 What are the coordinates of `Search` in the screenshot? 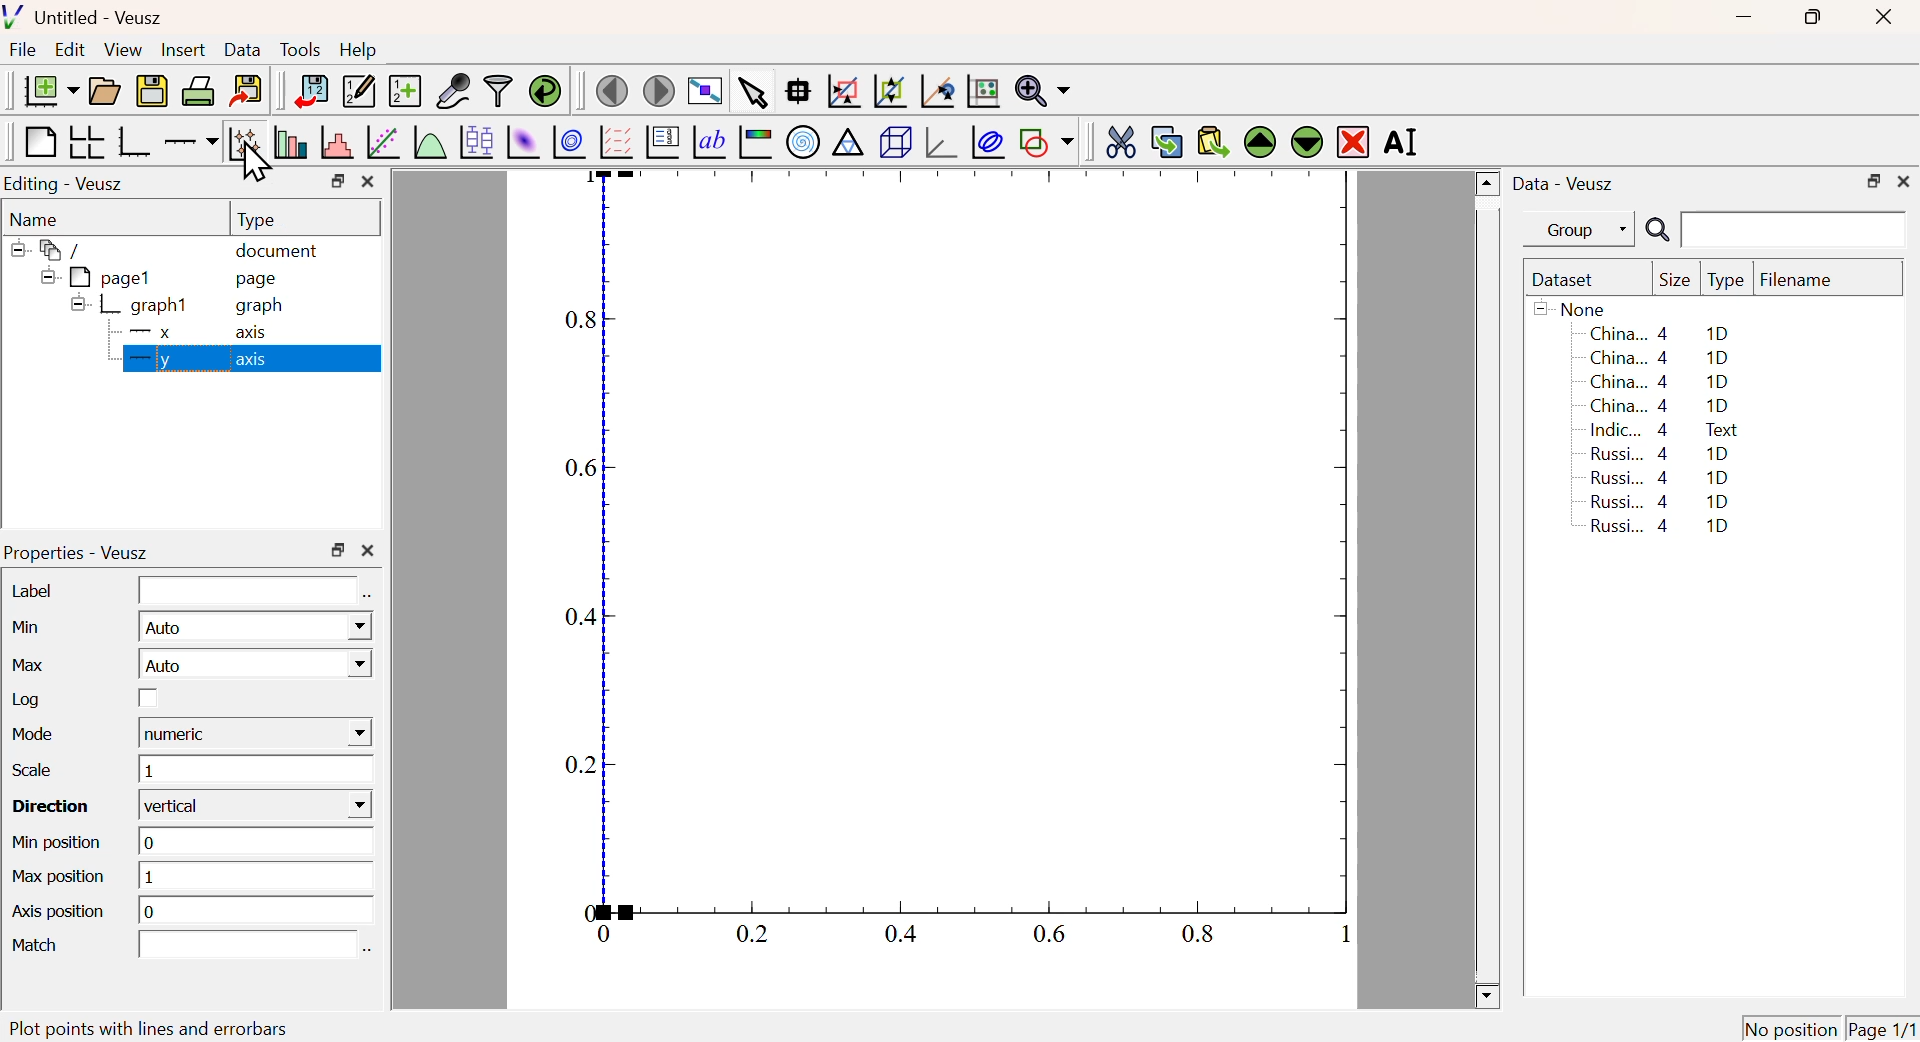 It's located at (1657, 231).